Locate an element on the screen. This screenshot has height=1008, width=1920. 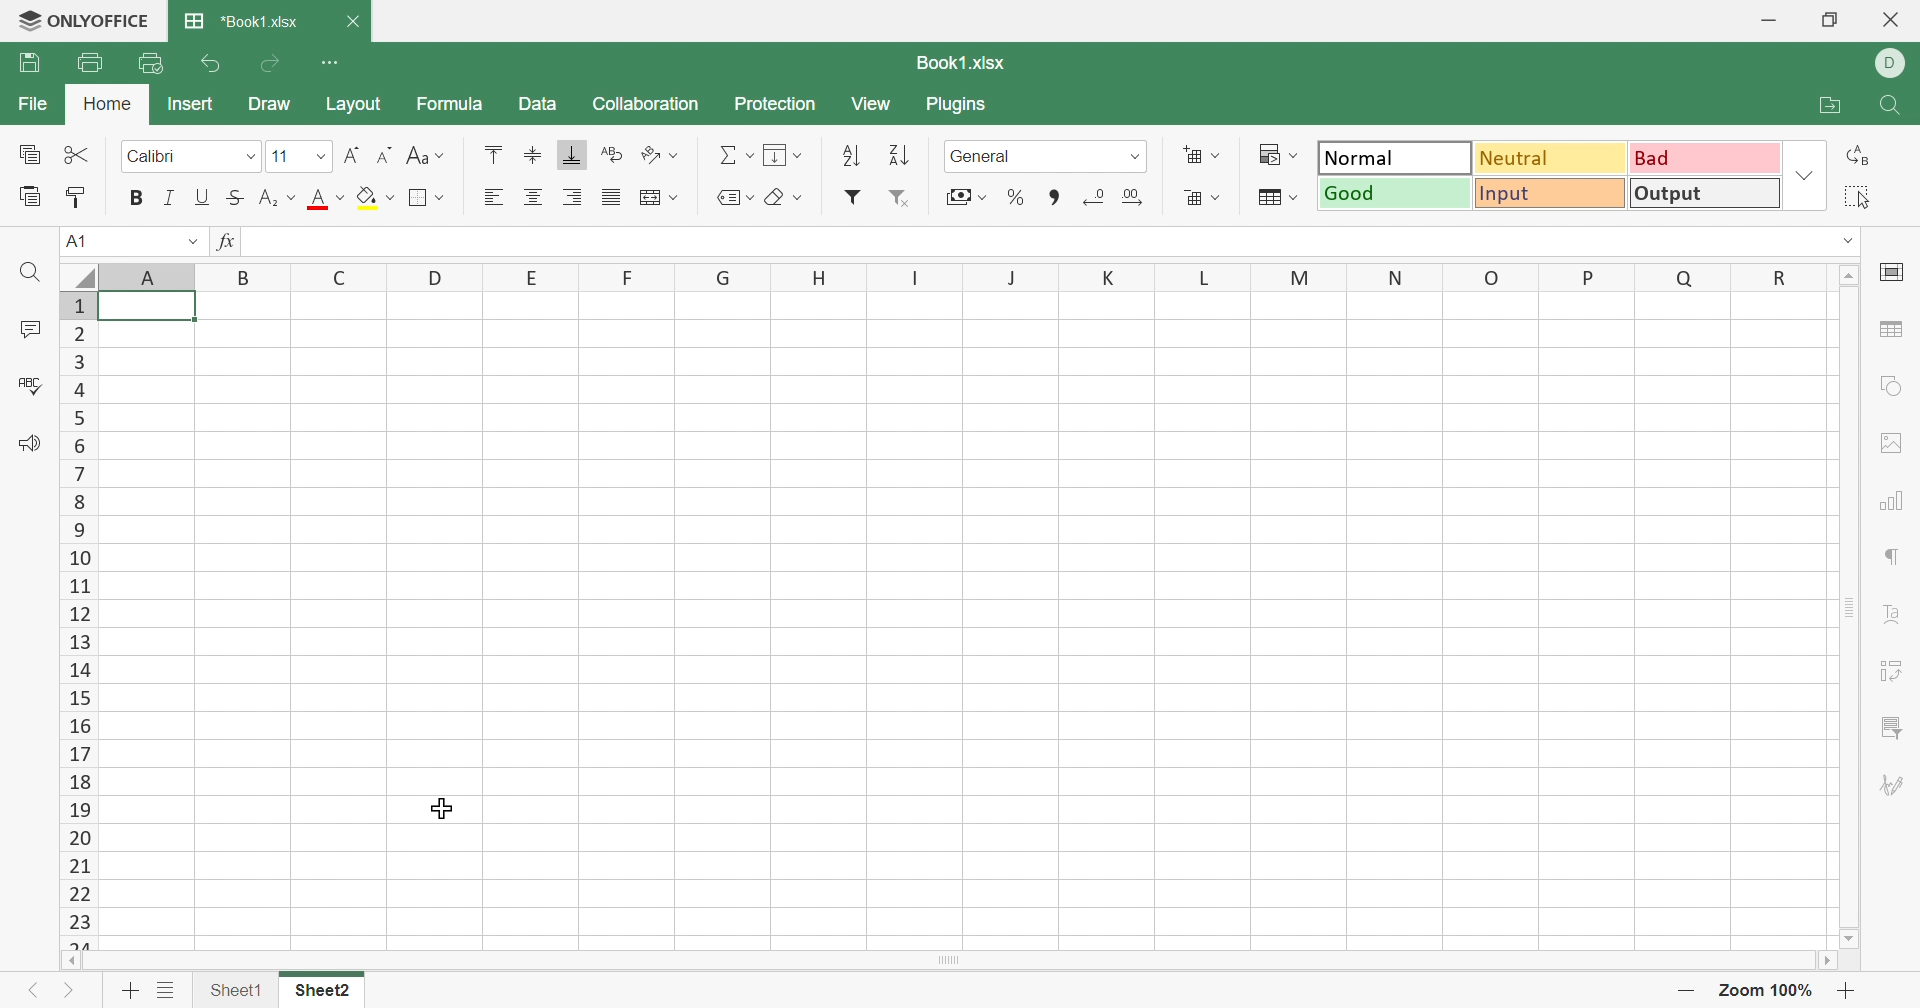
Calibri is located at coordinates (160, 153).